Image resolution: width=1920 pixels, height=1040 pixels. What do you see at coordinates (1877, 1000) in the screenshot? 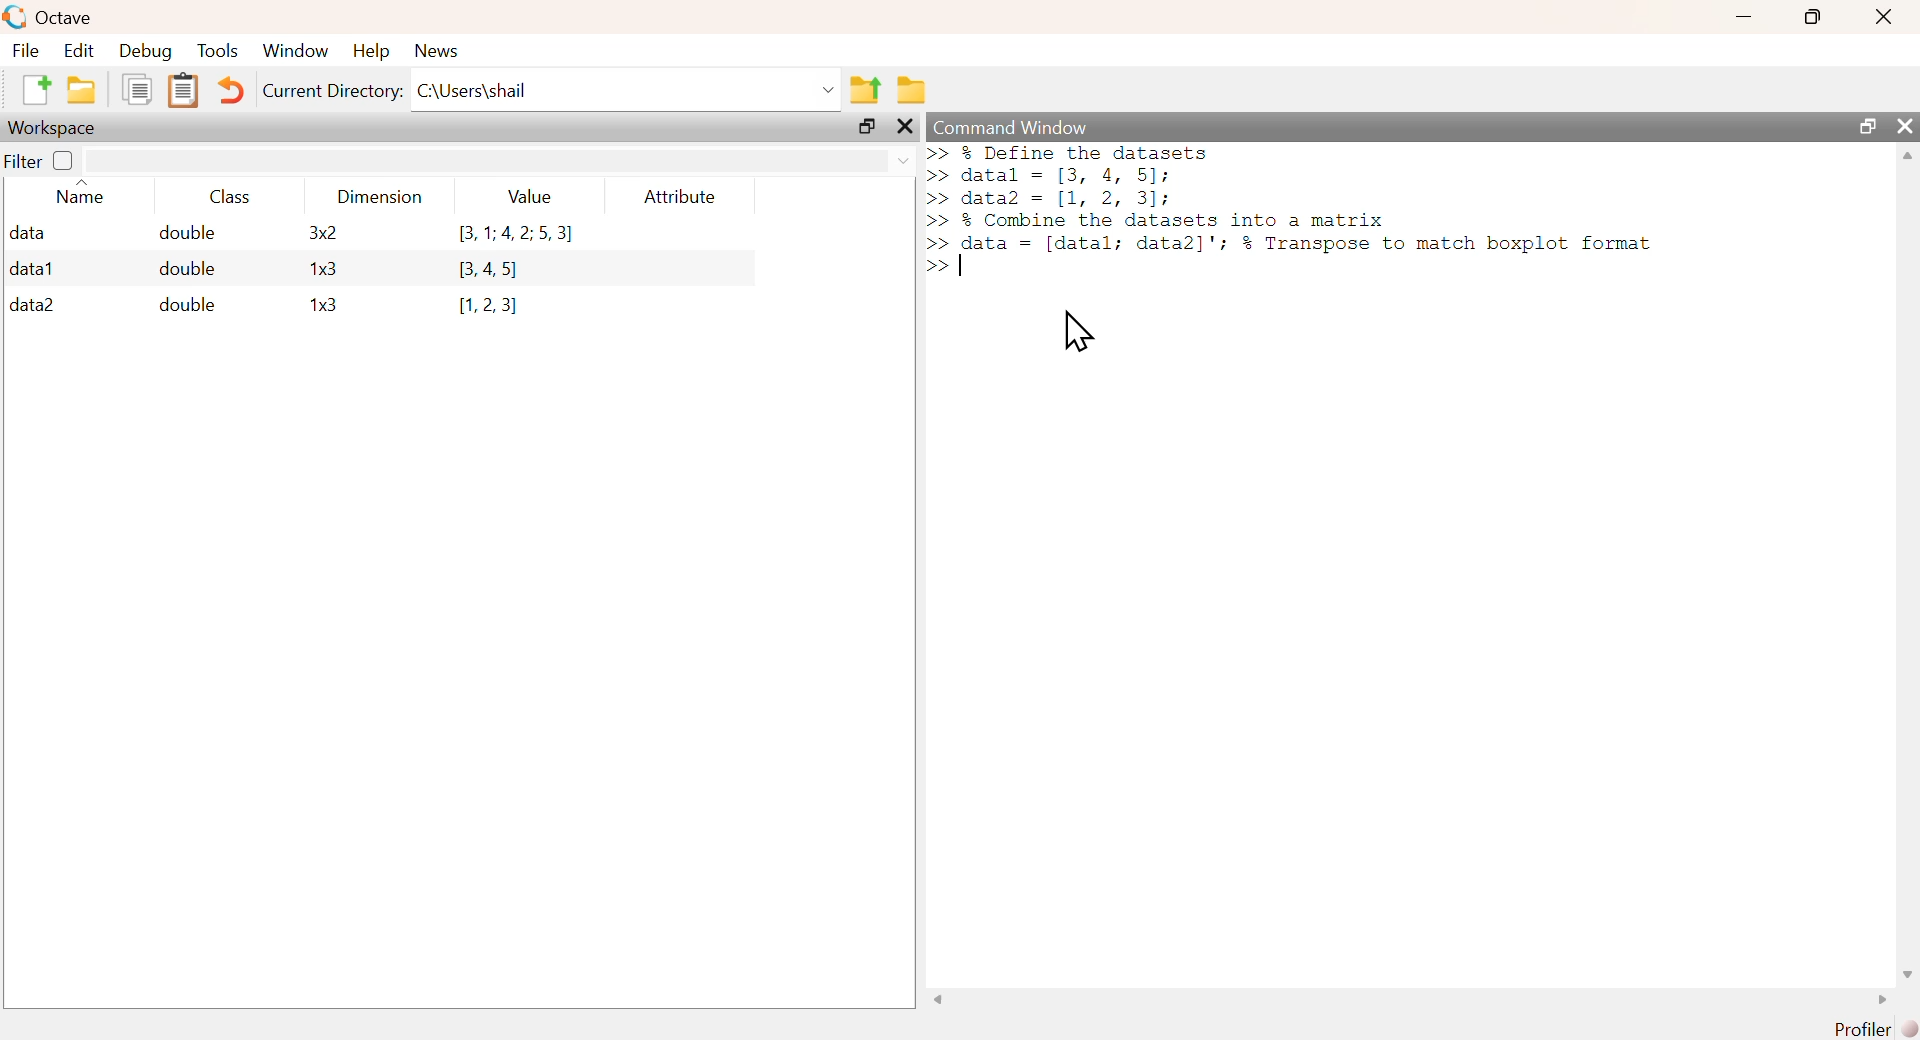
I see `scroll right` at bounding box center [1877, 1000].